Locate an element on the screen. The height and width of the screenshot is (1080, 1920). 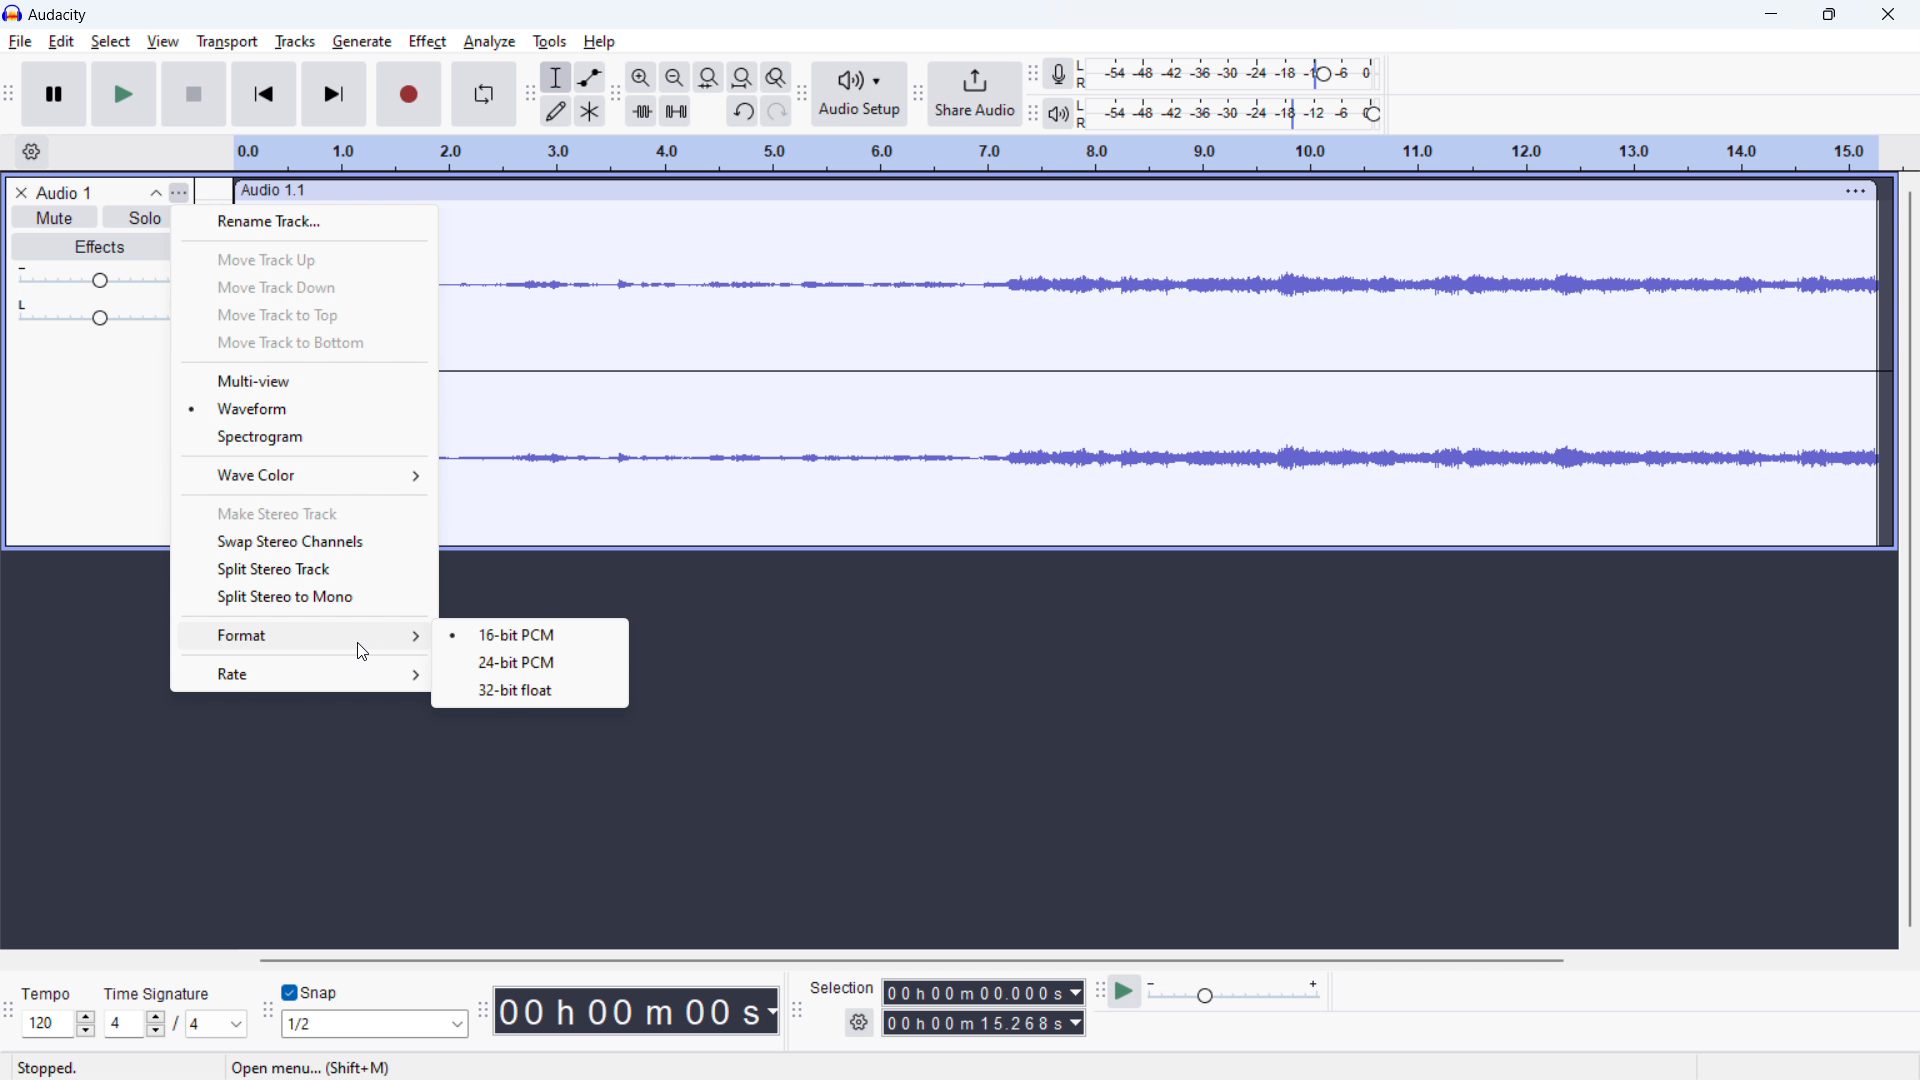
format is located at coordinates (300, 637).